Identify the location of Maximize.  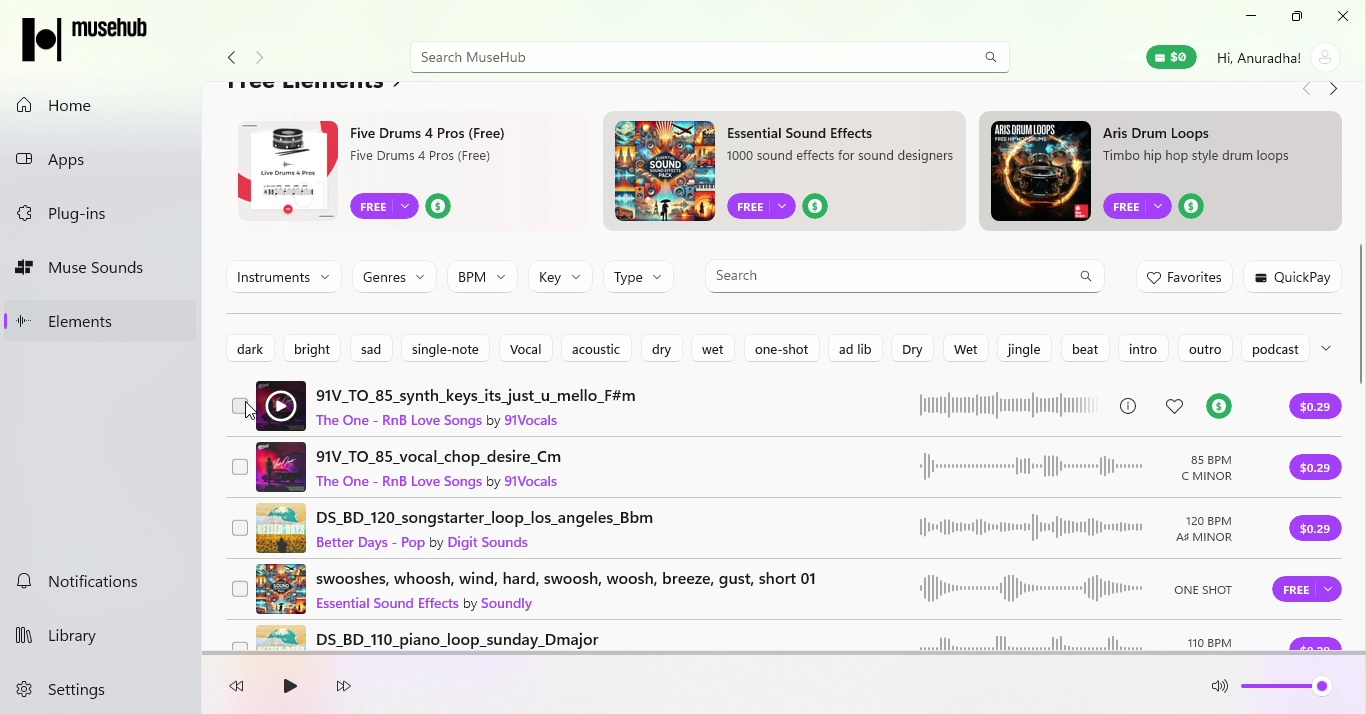
(1293, 17).